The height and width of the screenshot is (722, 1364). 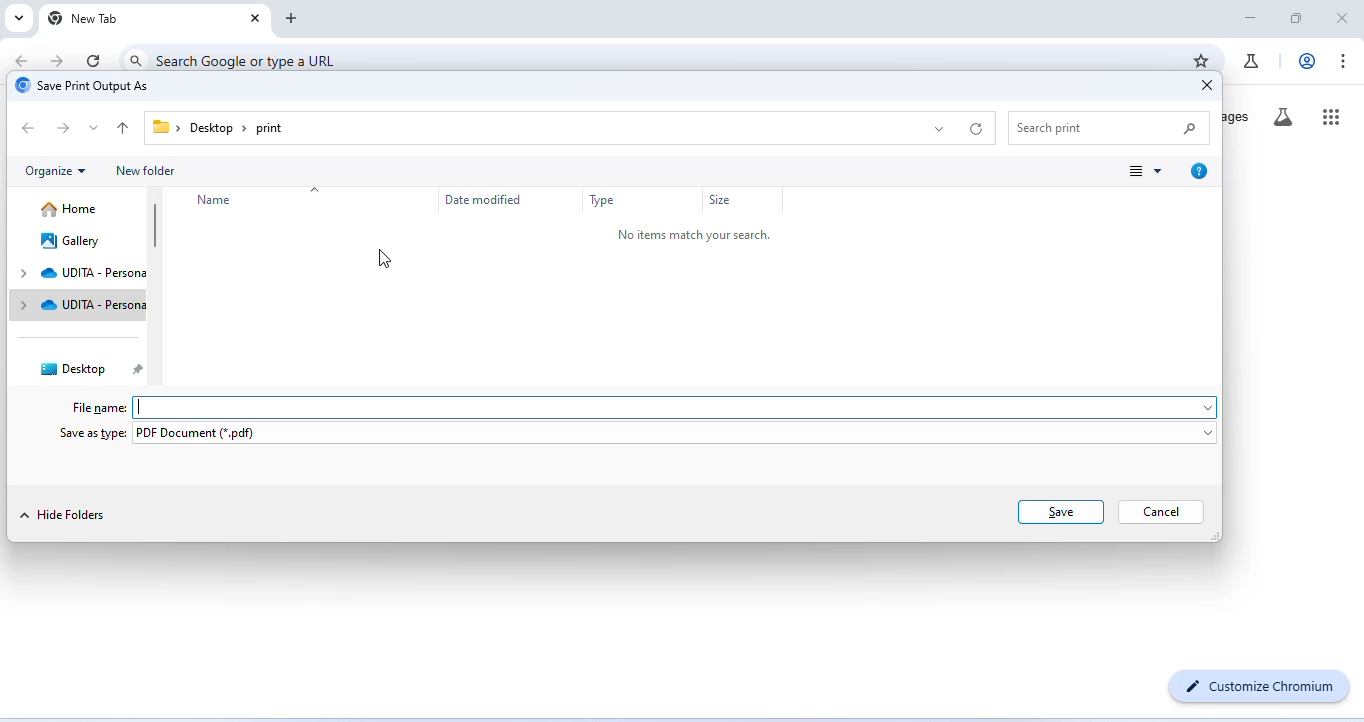 I want to click on file name, so click(x=98, y=408).